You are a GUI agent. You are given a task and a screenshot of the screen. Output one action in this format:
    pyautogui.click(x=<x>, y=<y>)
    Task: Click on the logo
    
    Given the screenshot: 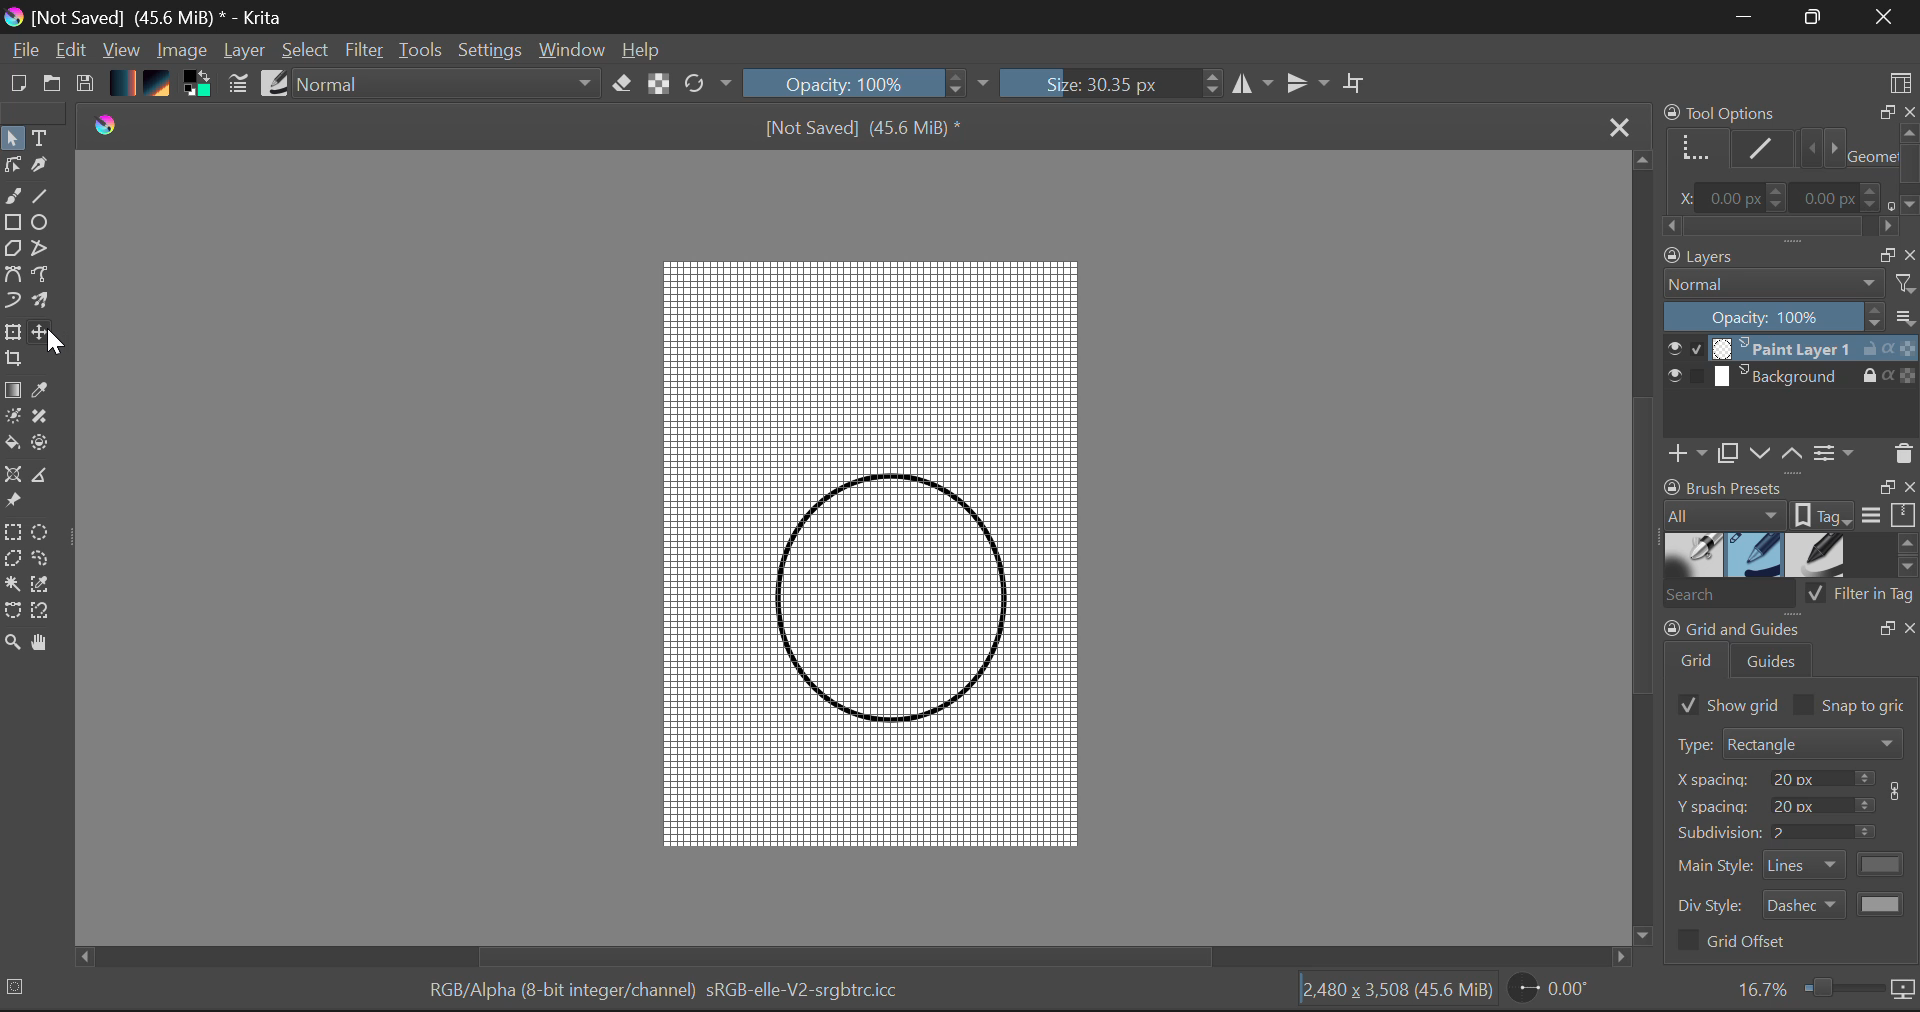 What is the action you would take?
    pyautogui.click(x=108, y=126)
    